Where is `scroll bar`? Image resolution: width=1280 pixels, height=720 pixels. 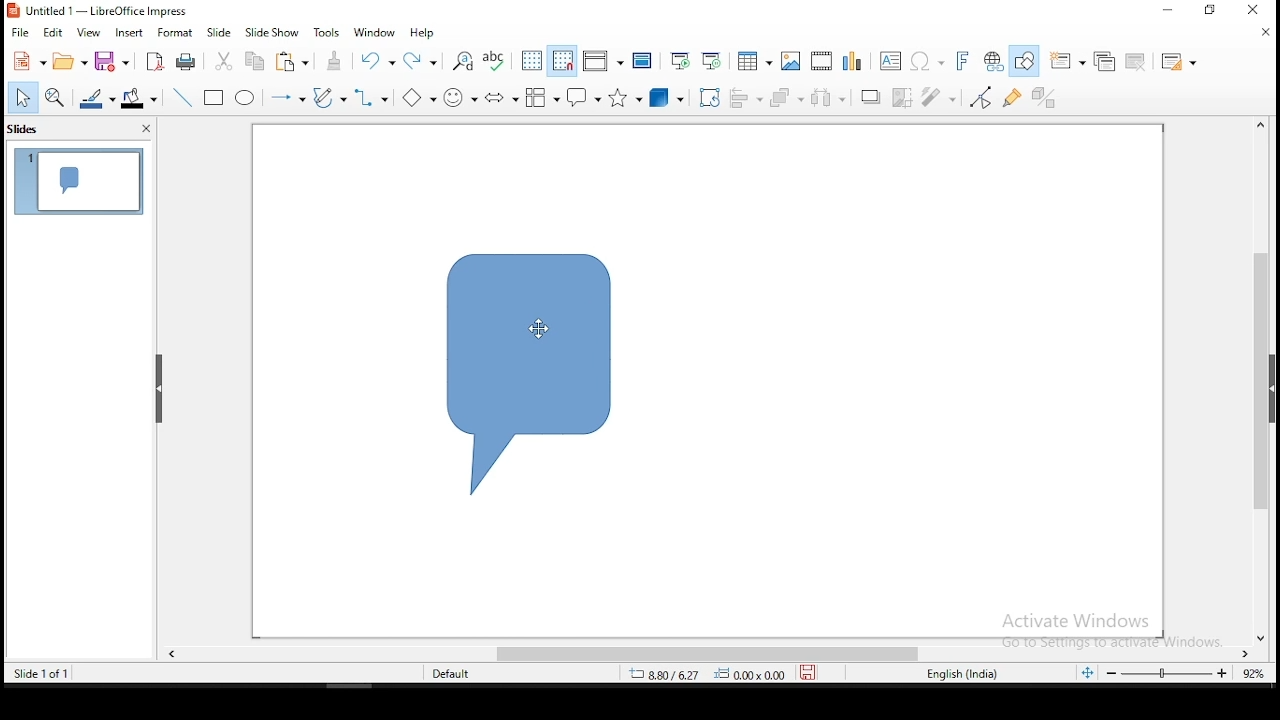
scroll bar is located at coordinates (1259, 378).